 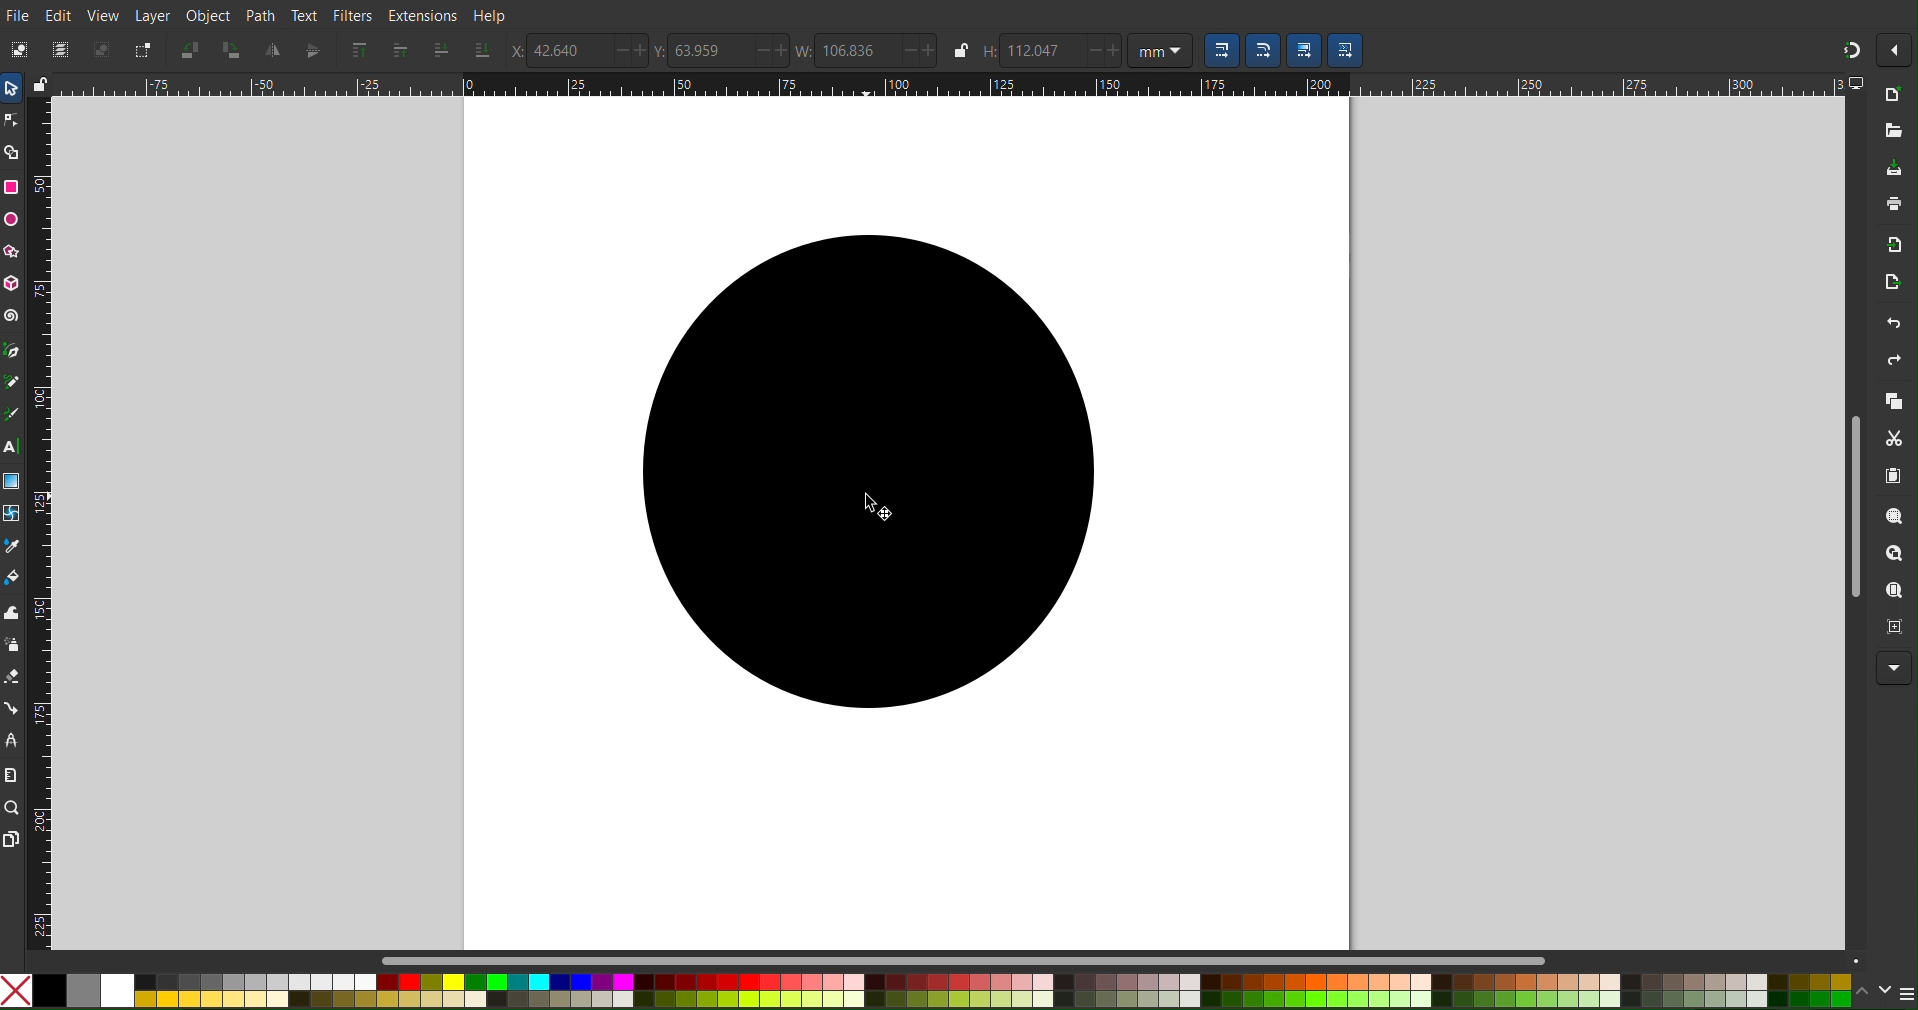 What do you see at coordinates (39, 84) in the screenshot?
I see `lock` at bounding box center [39, 84].